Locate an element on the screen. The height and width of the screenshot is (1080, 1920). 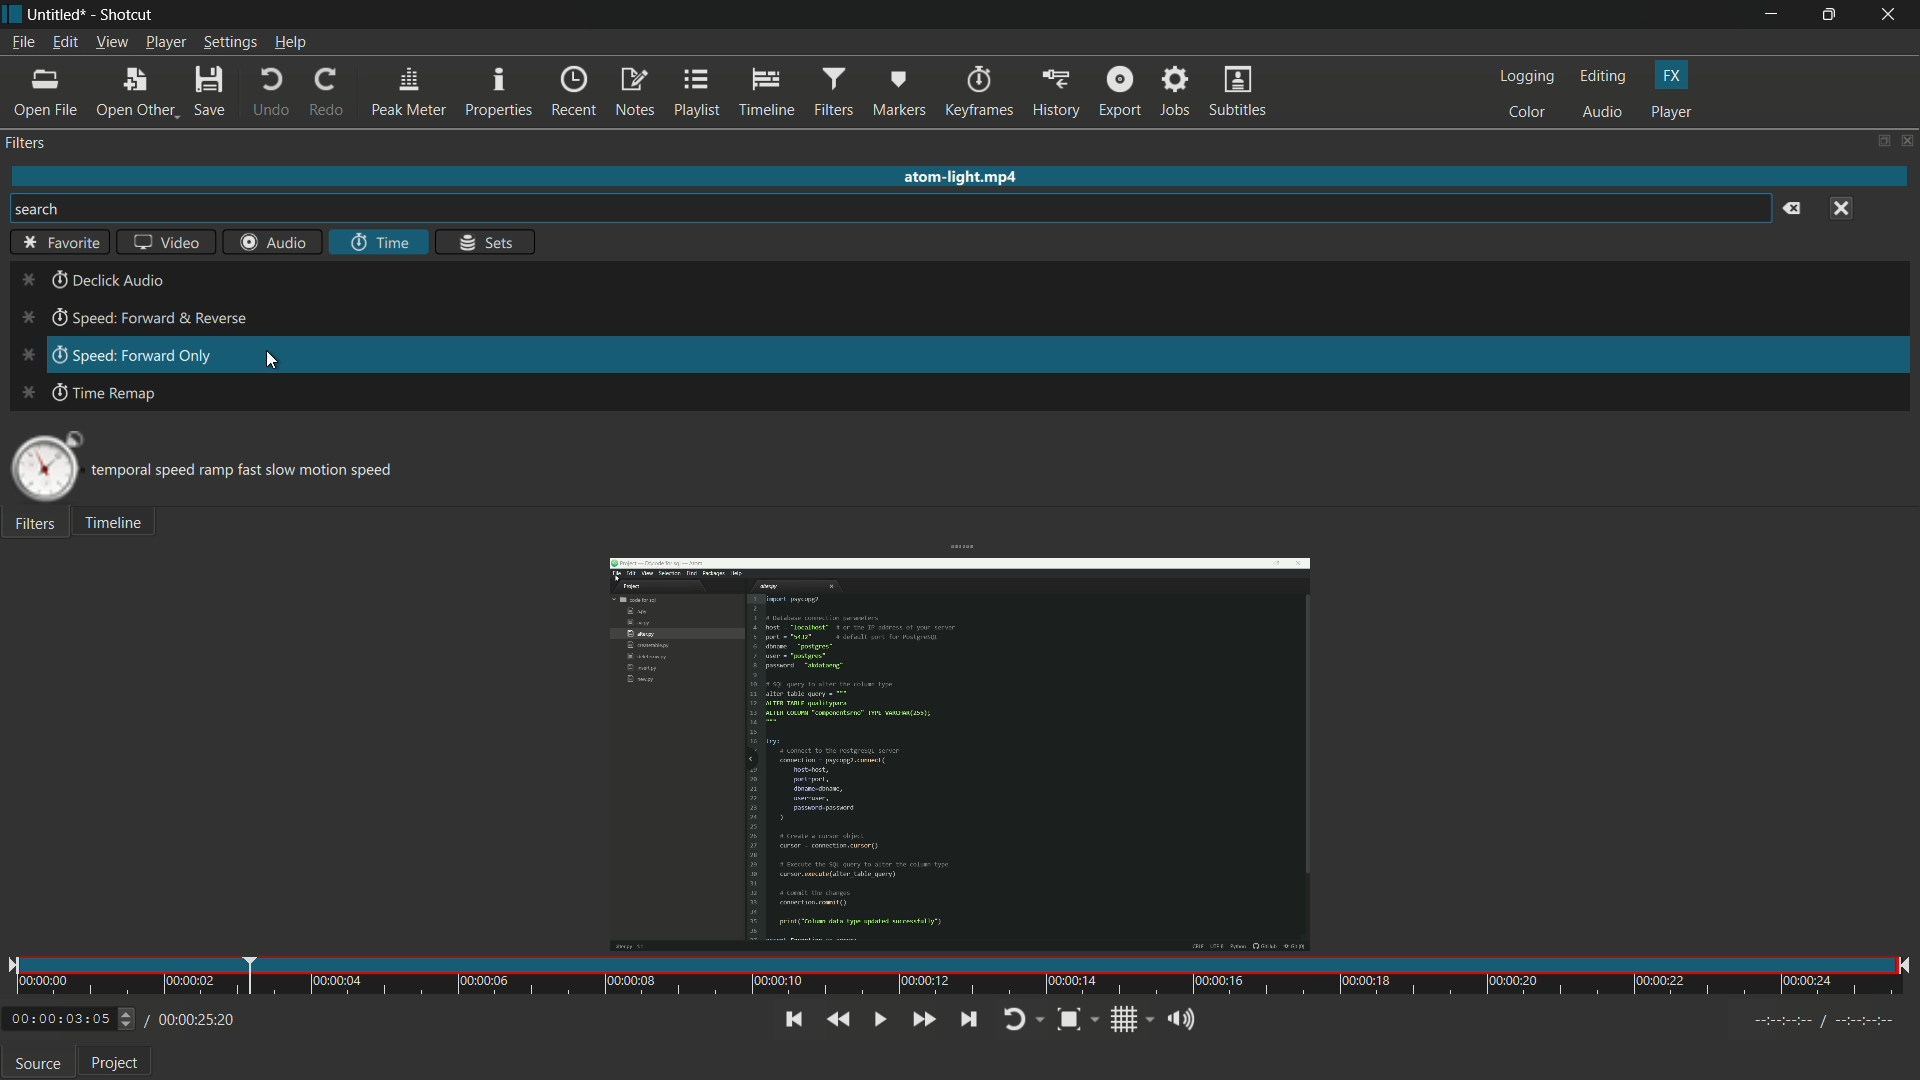
change layout is located at coordinates (1880, 141).